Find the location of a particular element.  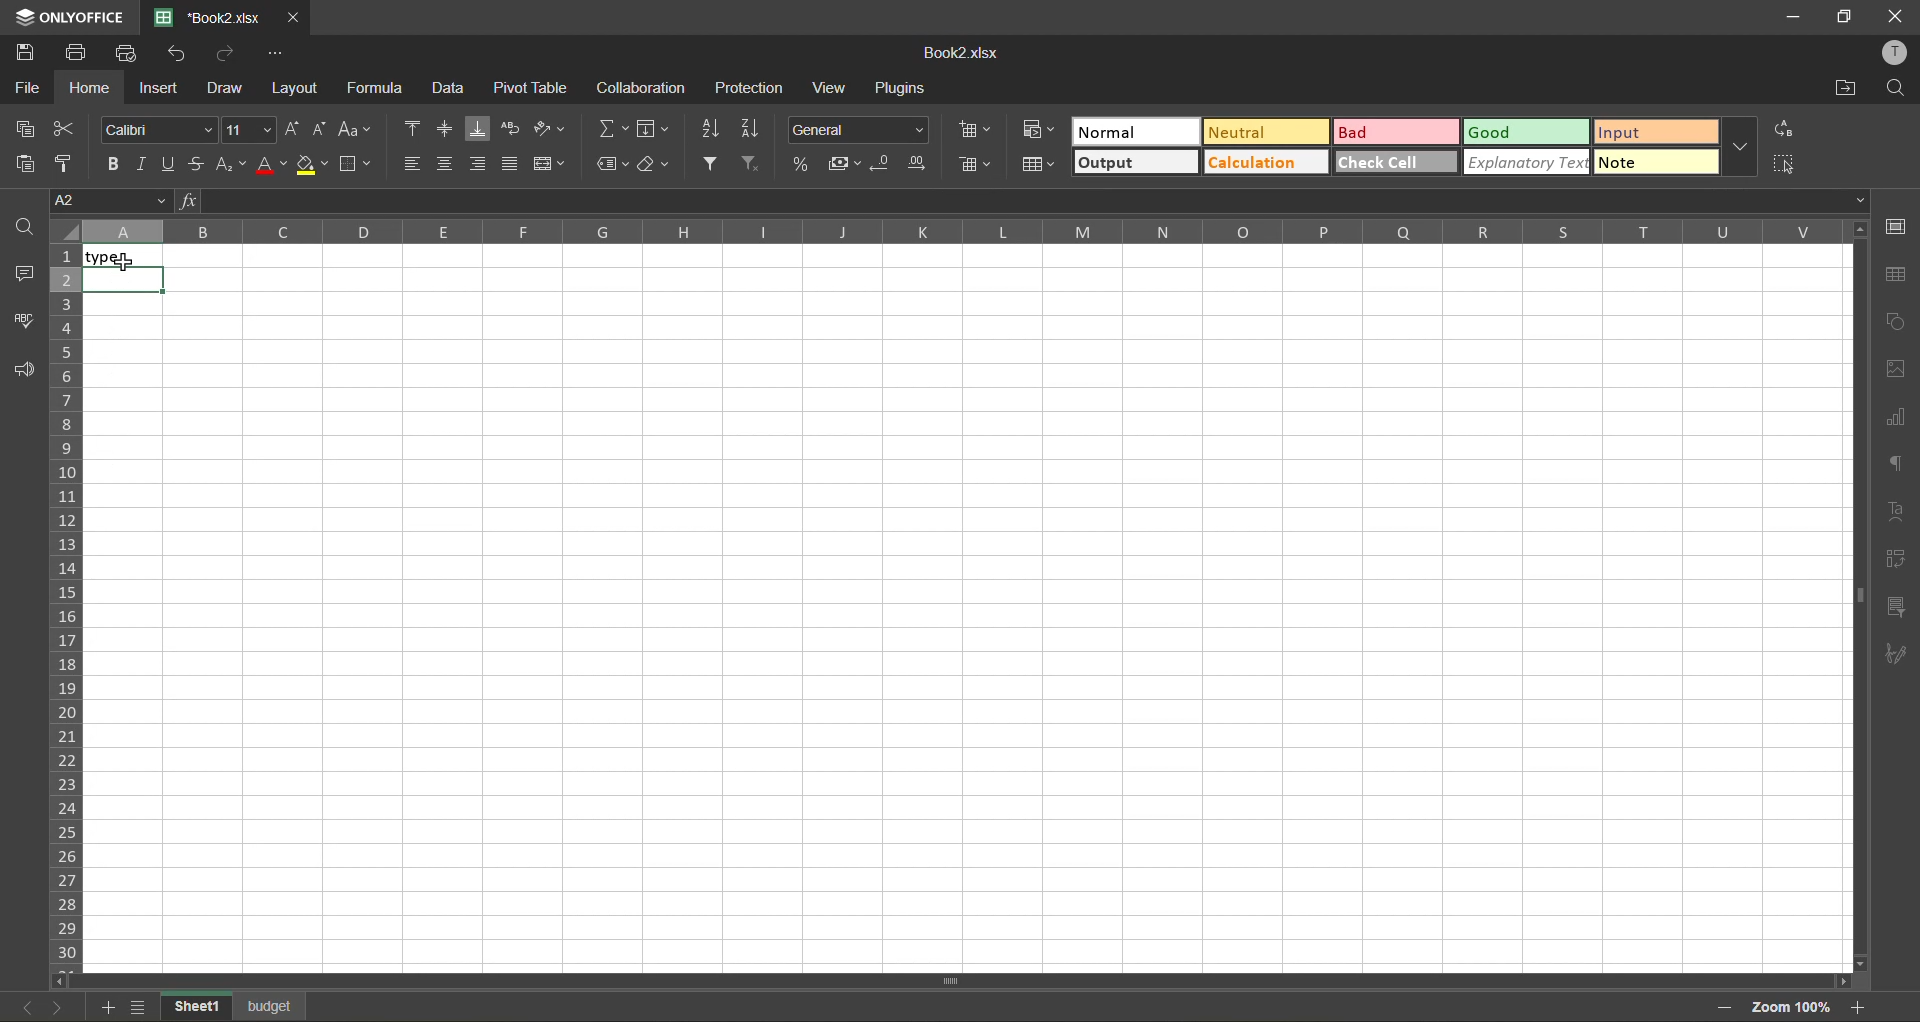

normal is located at coordinates (1136, 130).